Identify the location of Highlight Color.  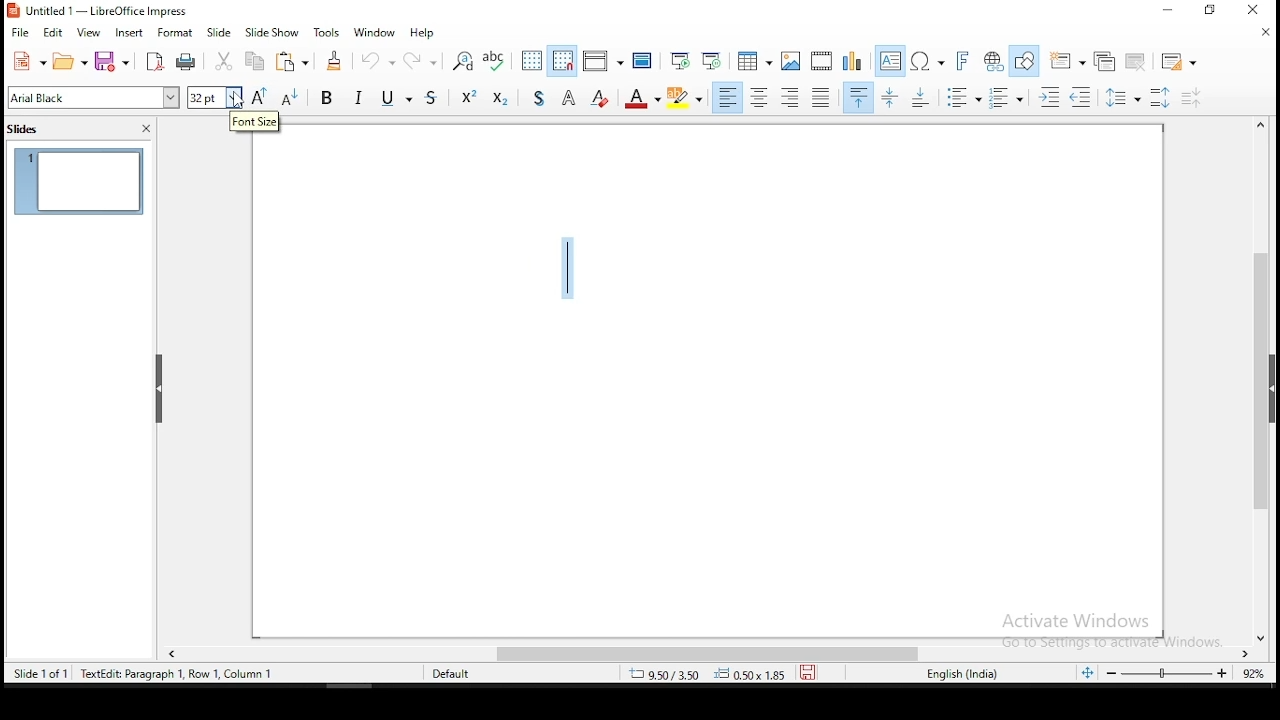
(685, 98).